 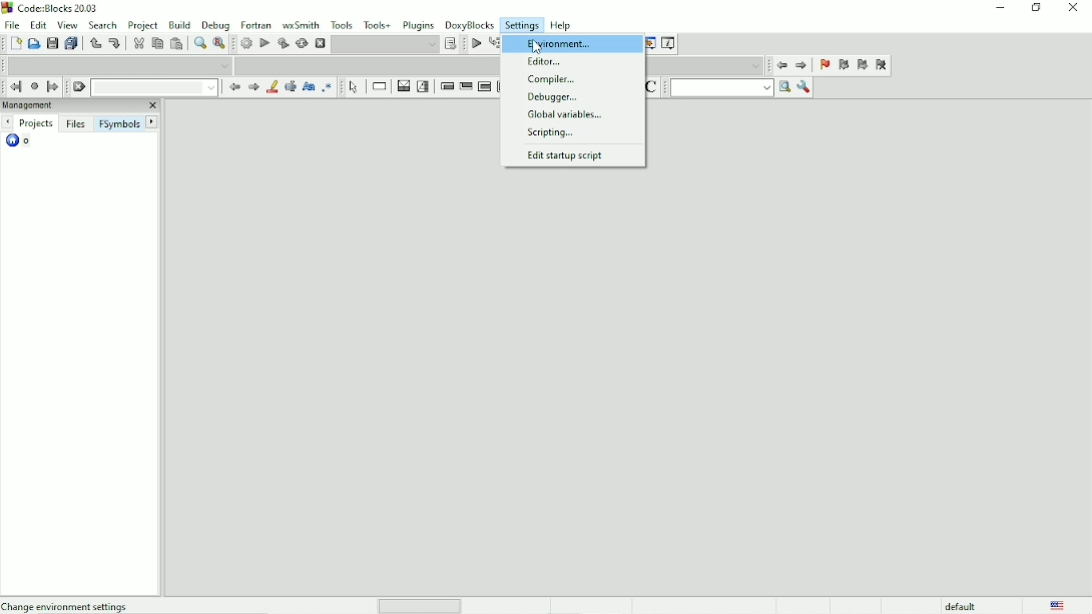 I want to click on Editor..., so click(x=544, y=62).